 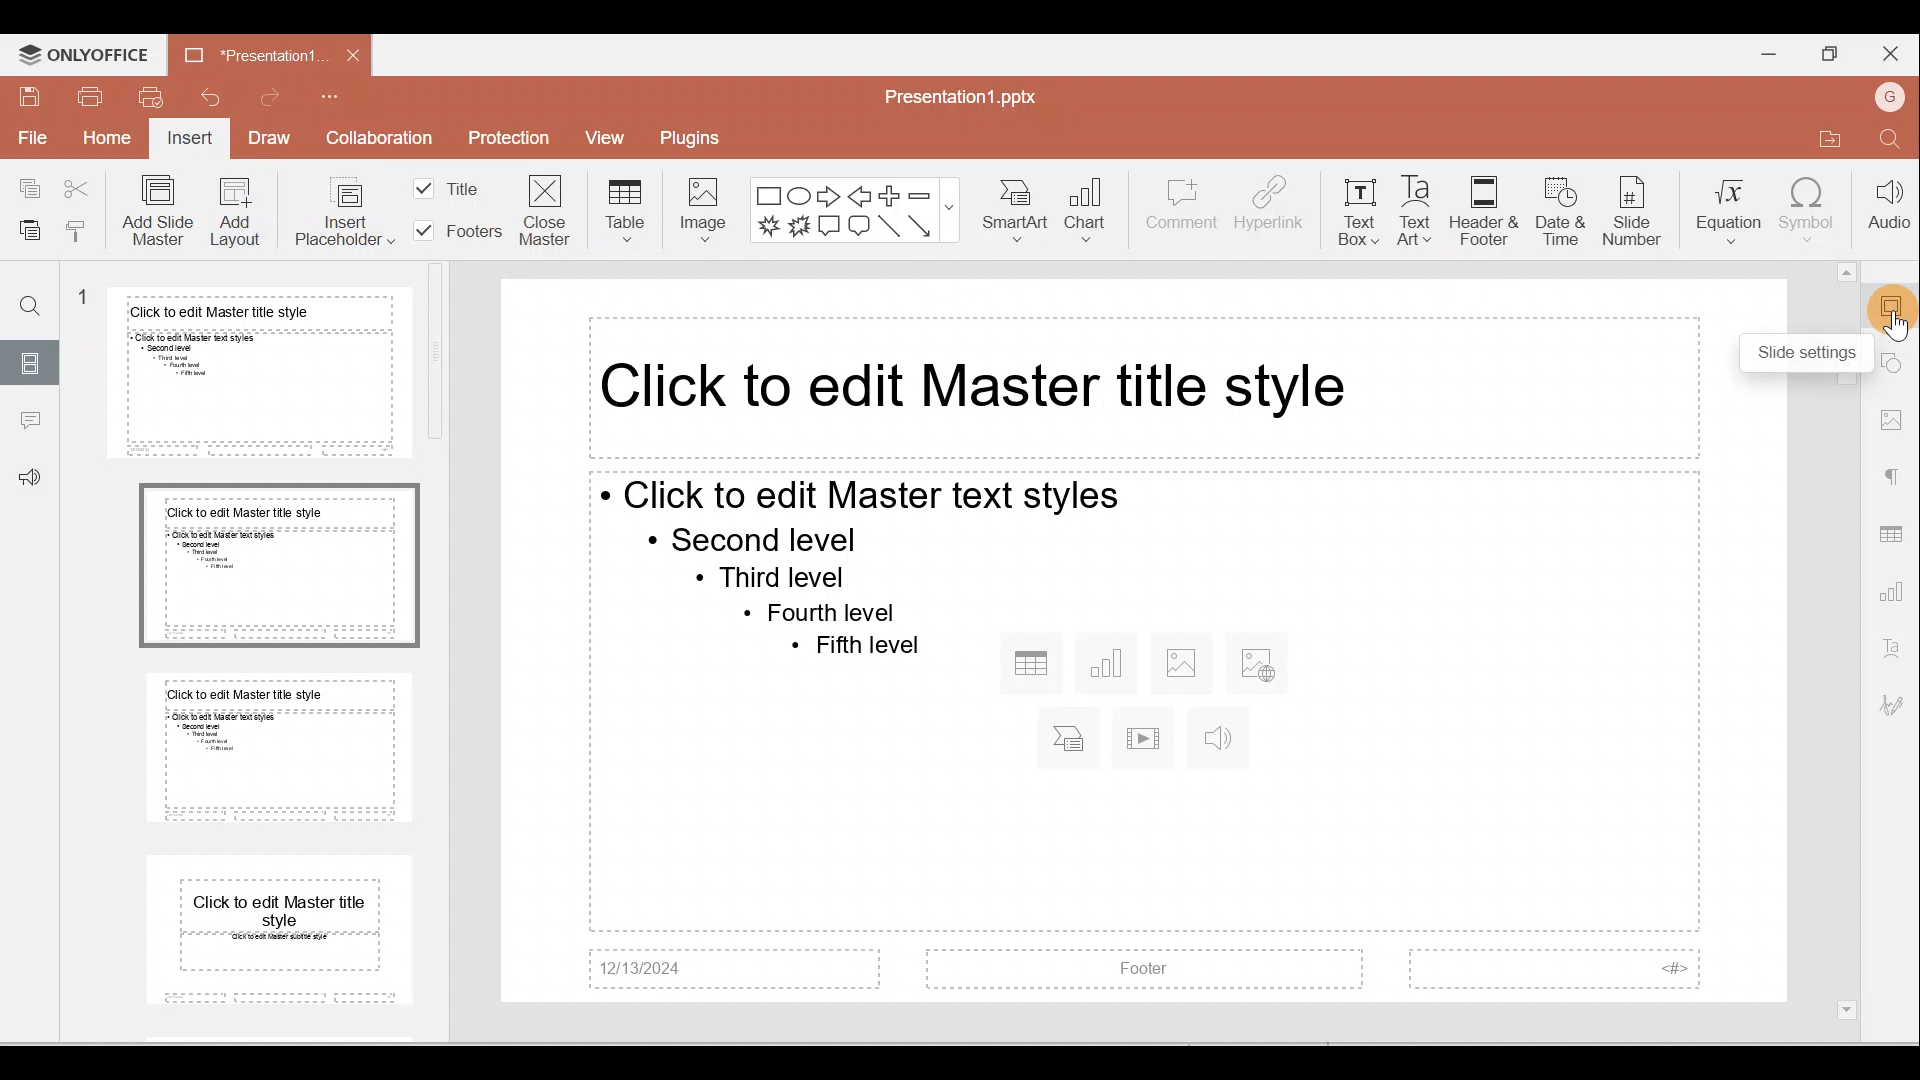 What do you see at coordinates (1895, 709) in the screenshot?
I see `Signature settings` at bounding box center [1895, 709].